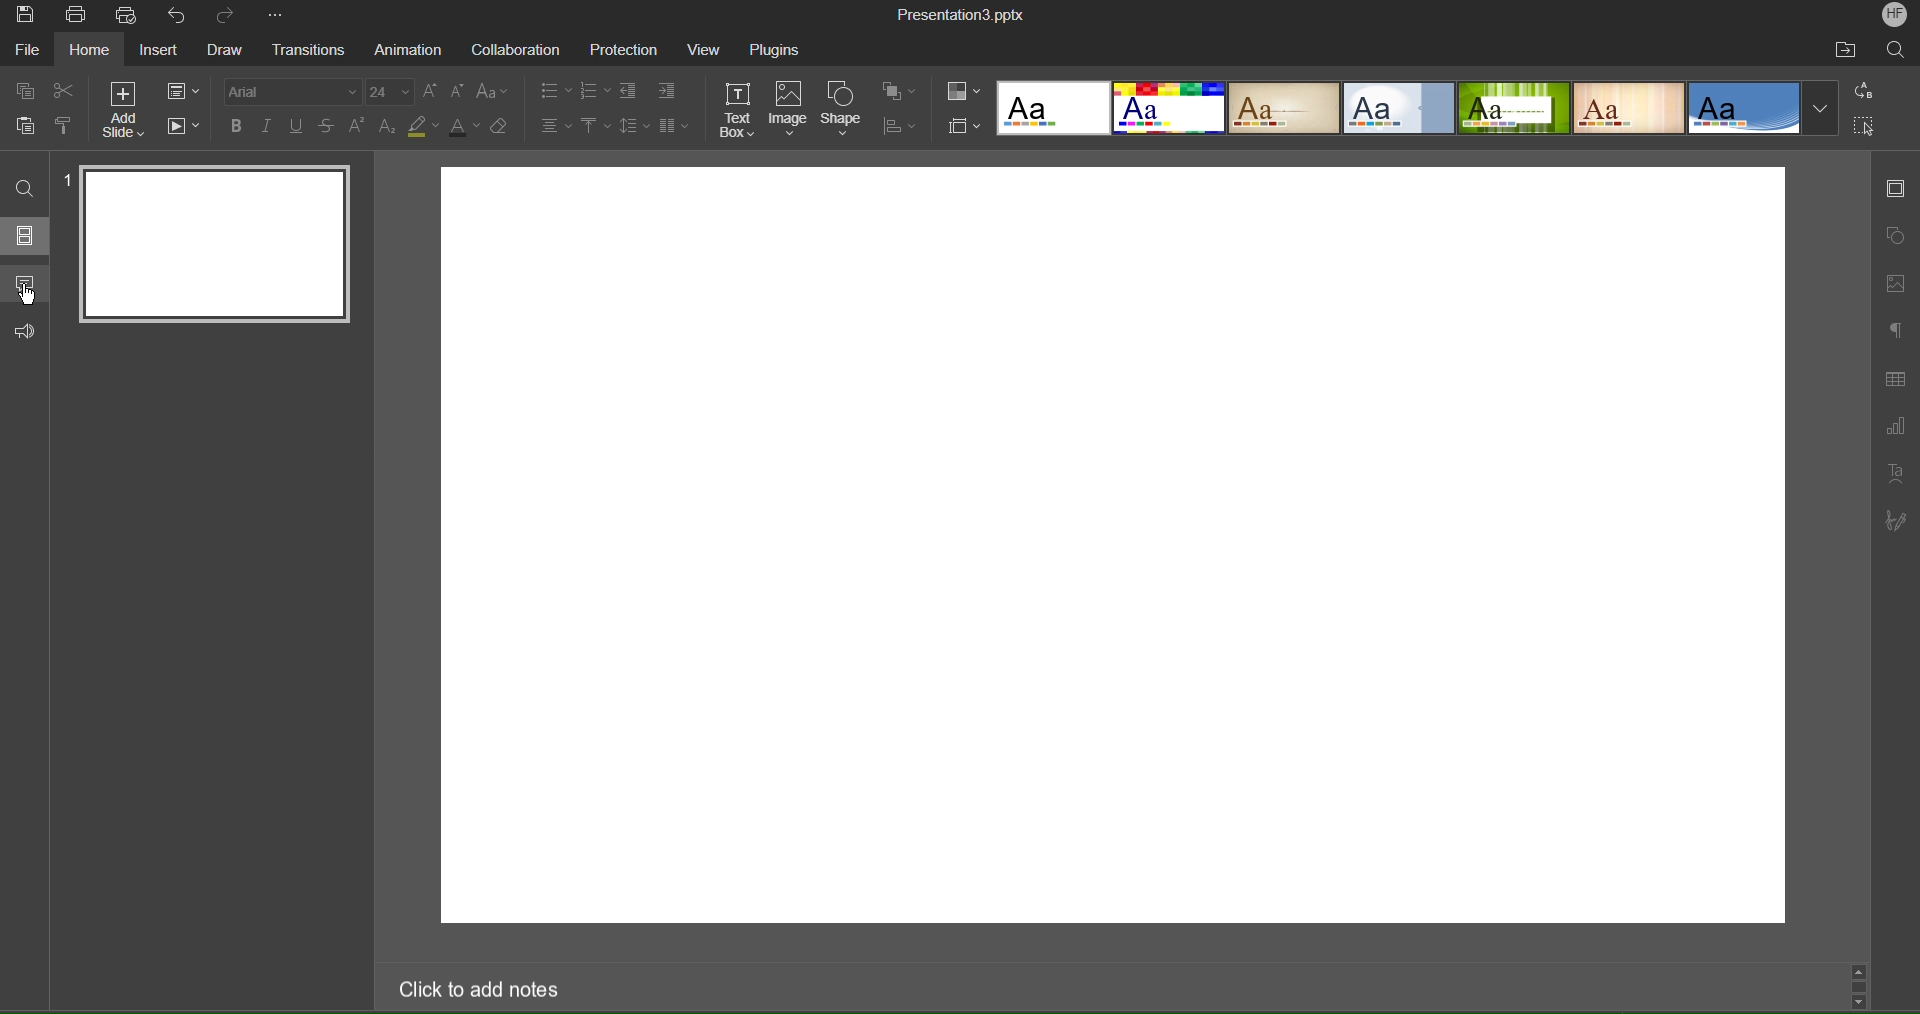  What do you see at coordinates (127, 111) in the screenshot?
I see `Add Slide` at bounding box center [127, 111].